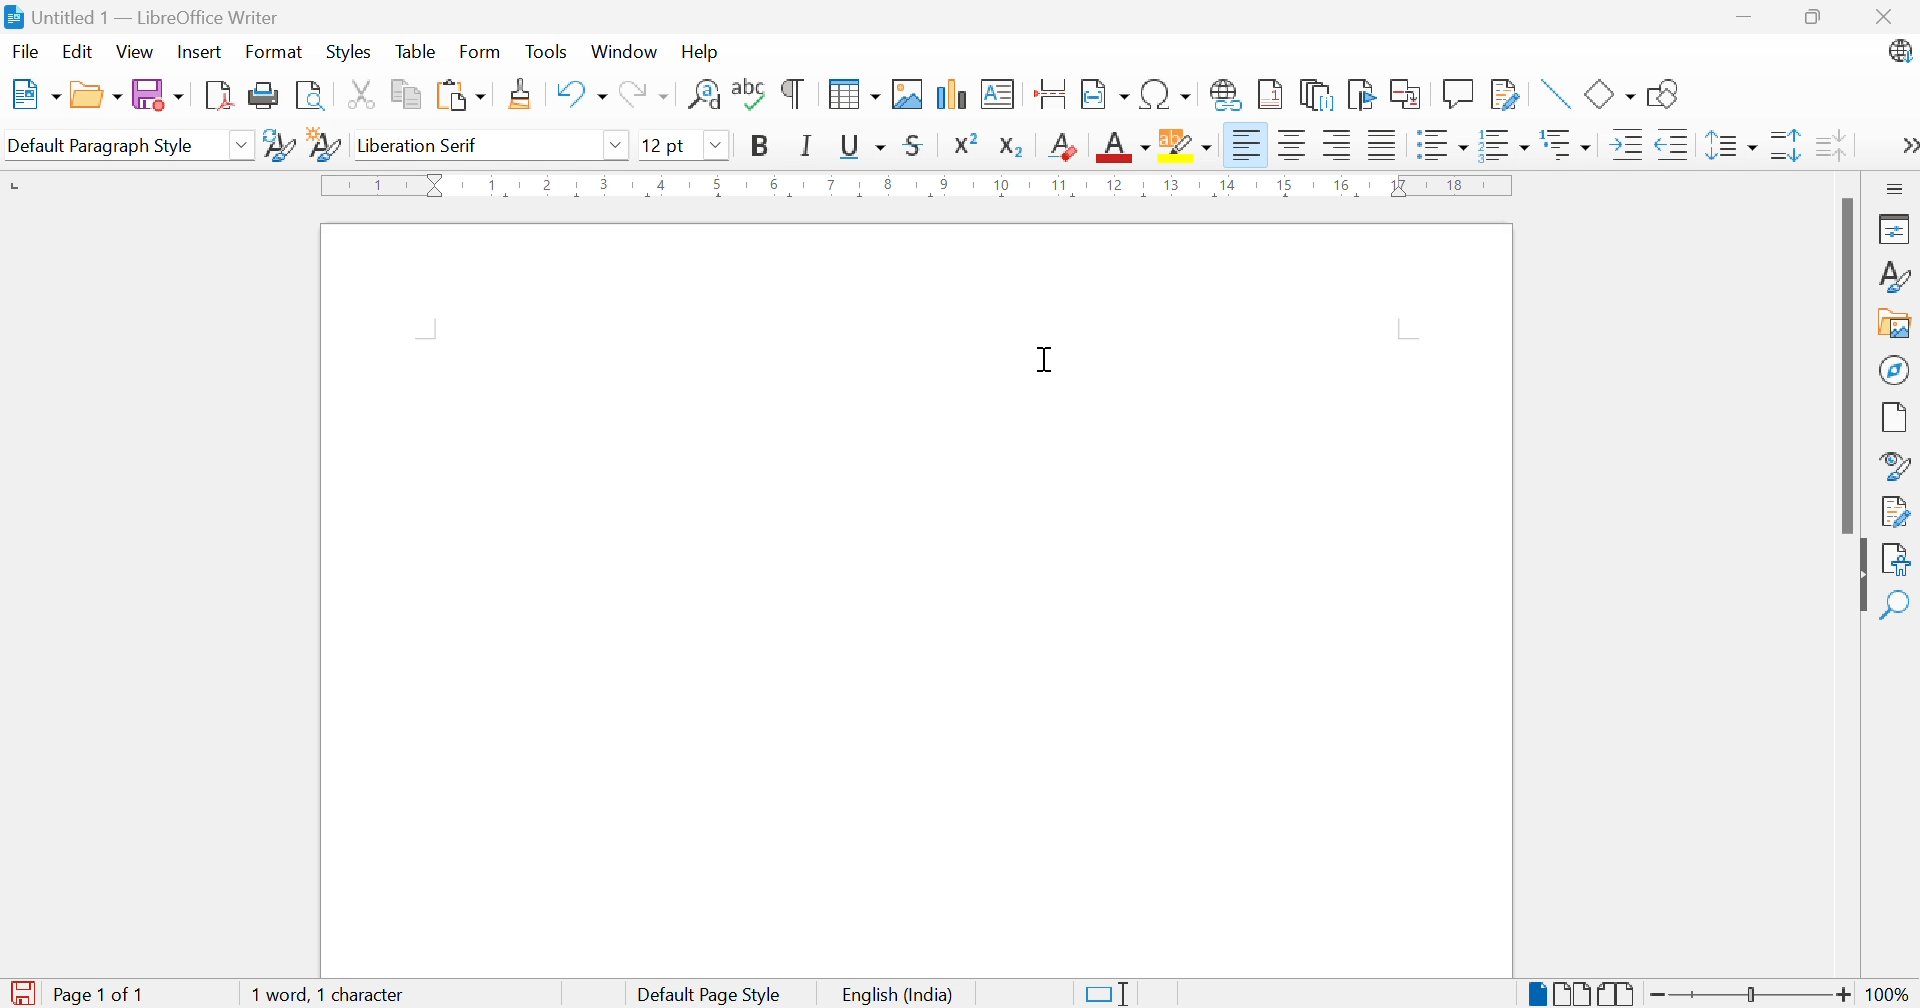  I want to click on Superscript, so click(964, 144).